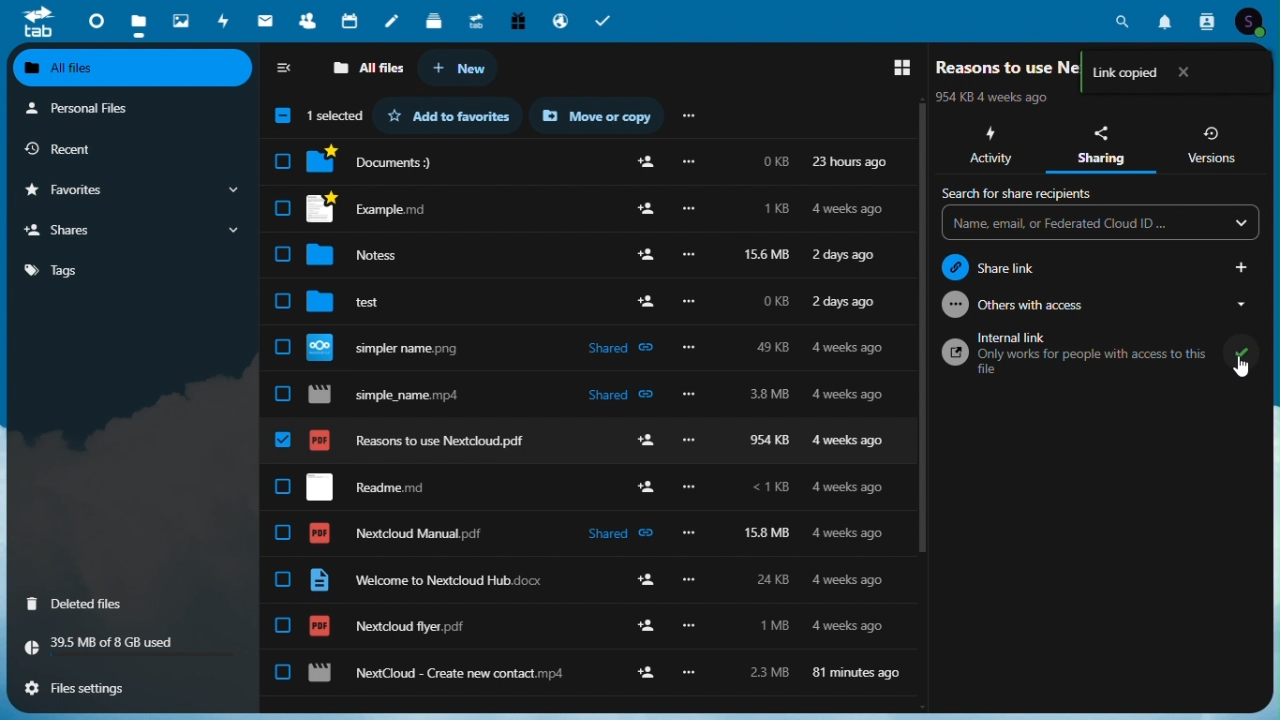 The image size is (1280, 720). I want to click on 4 weeks ago, so click(850, 441).